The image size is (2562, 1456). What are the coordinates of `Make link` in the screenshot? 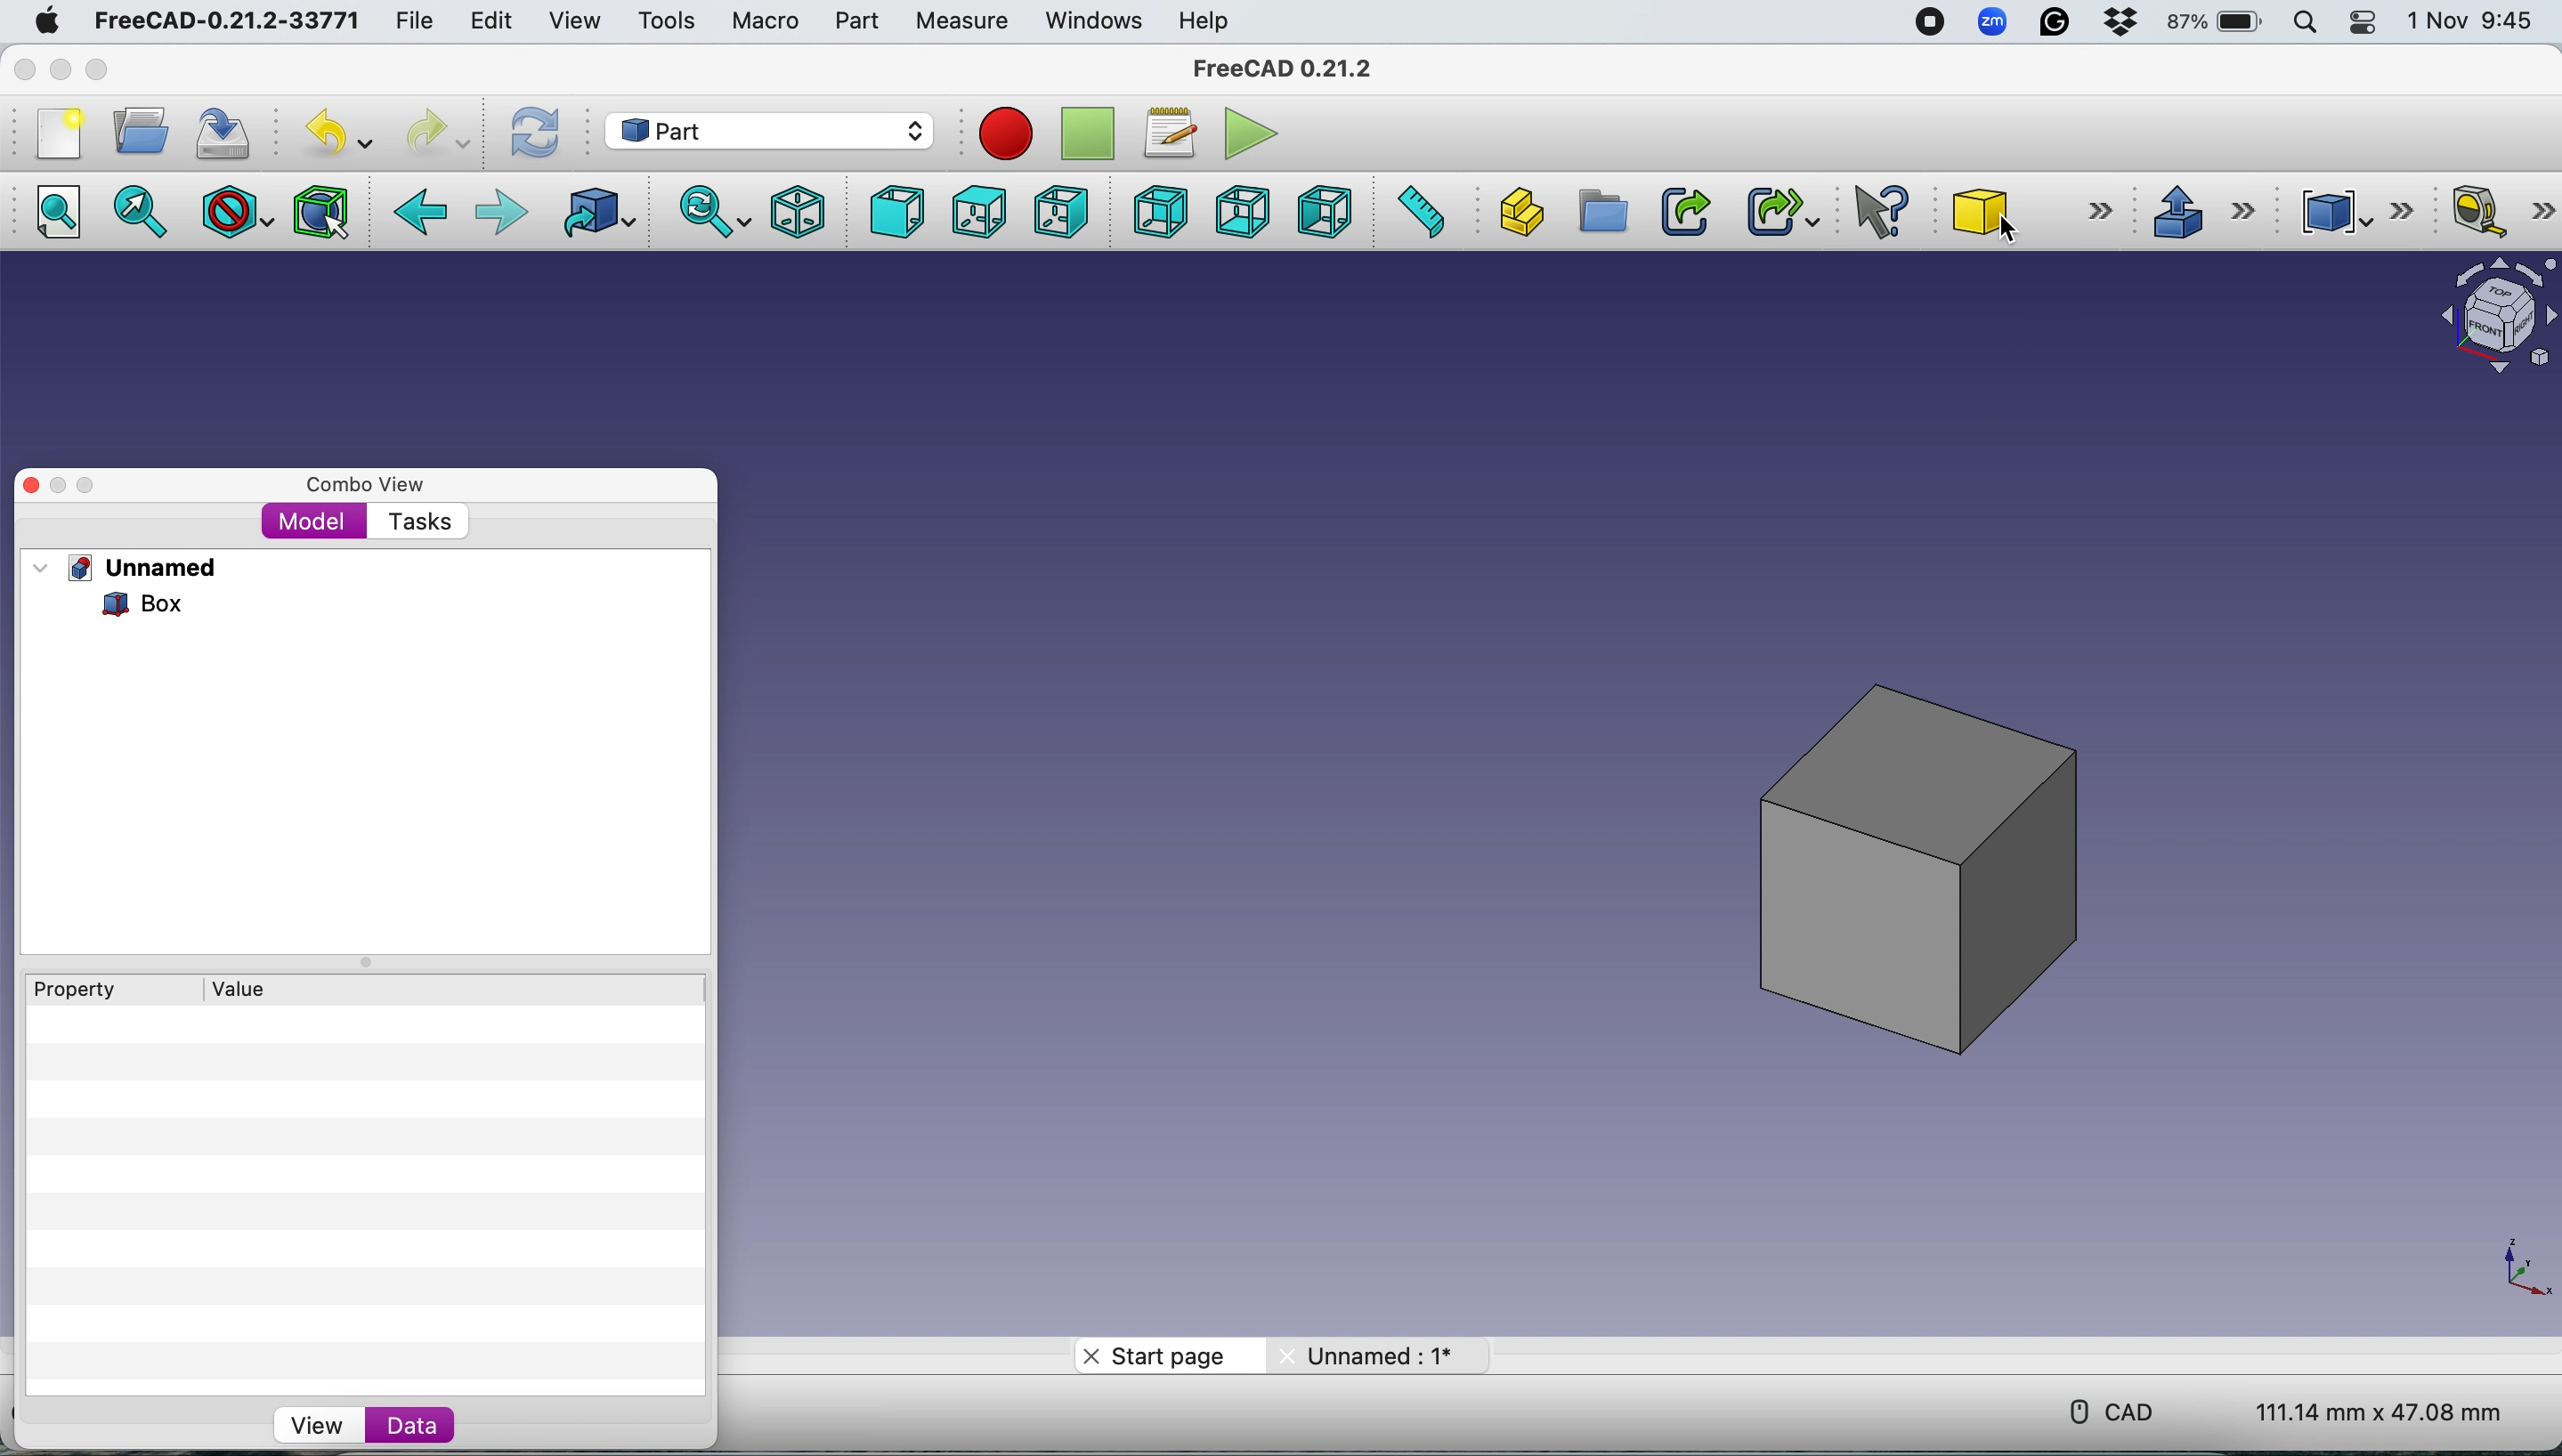 It's located at (1685, 211).